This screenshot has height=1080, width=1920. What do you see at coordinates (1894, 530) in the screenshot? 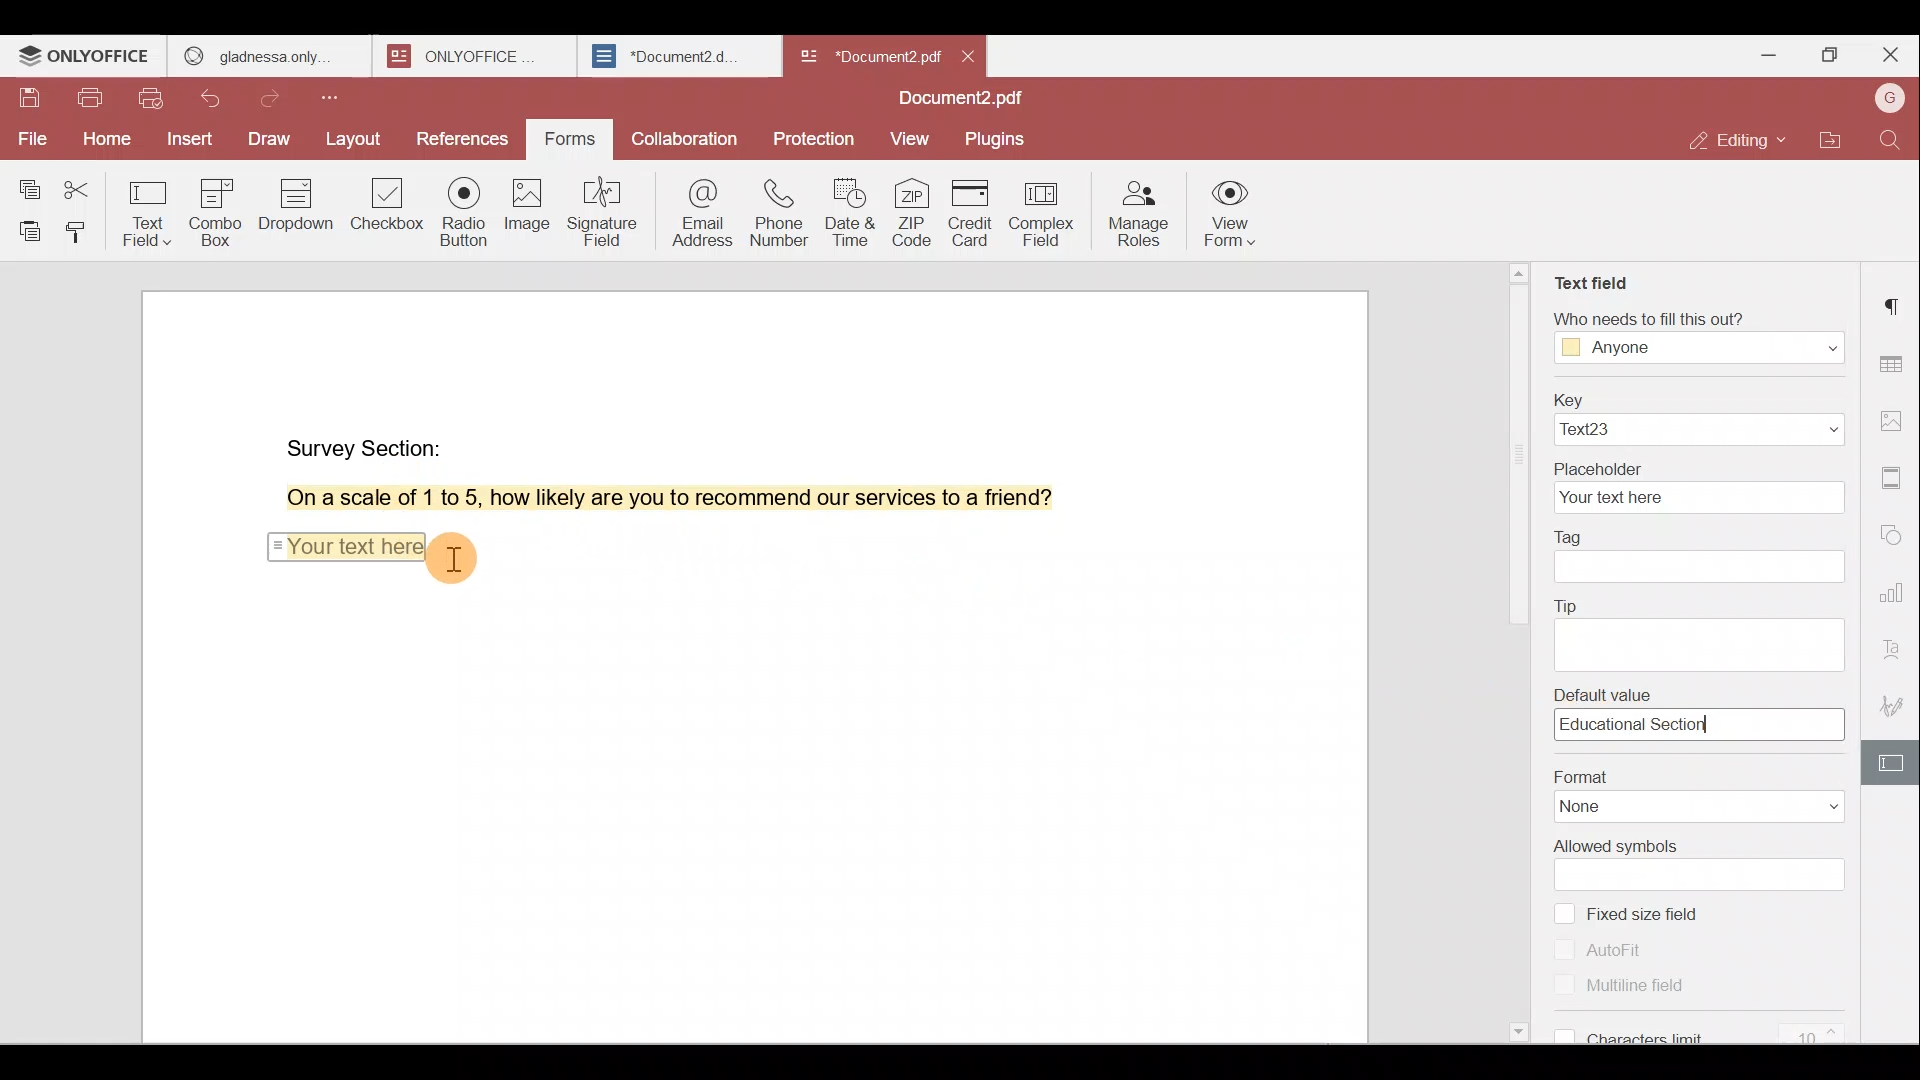
I see `Shapes settings` at bounding box center [1894, 530].